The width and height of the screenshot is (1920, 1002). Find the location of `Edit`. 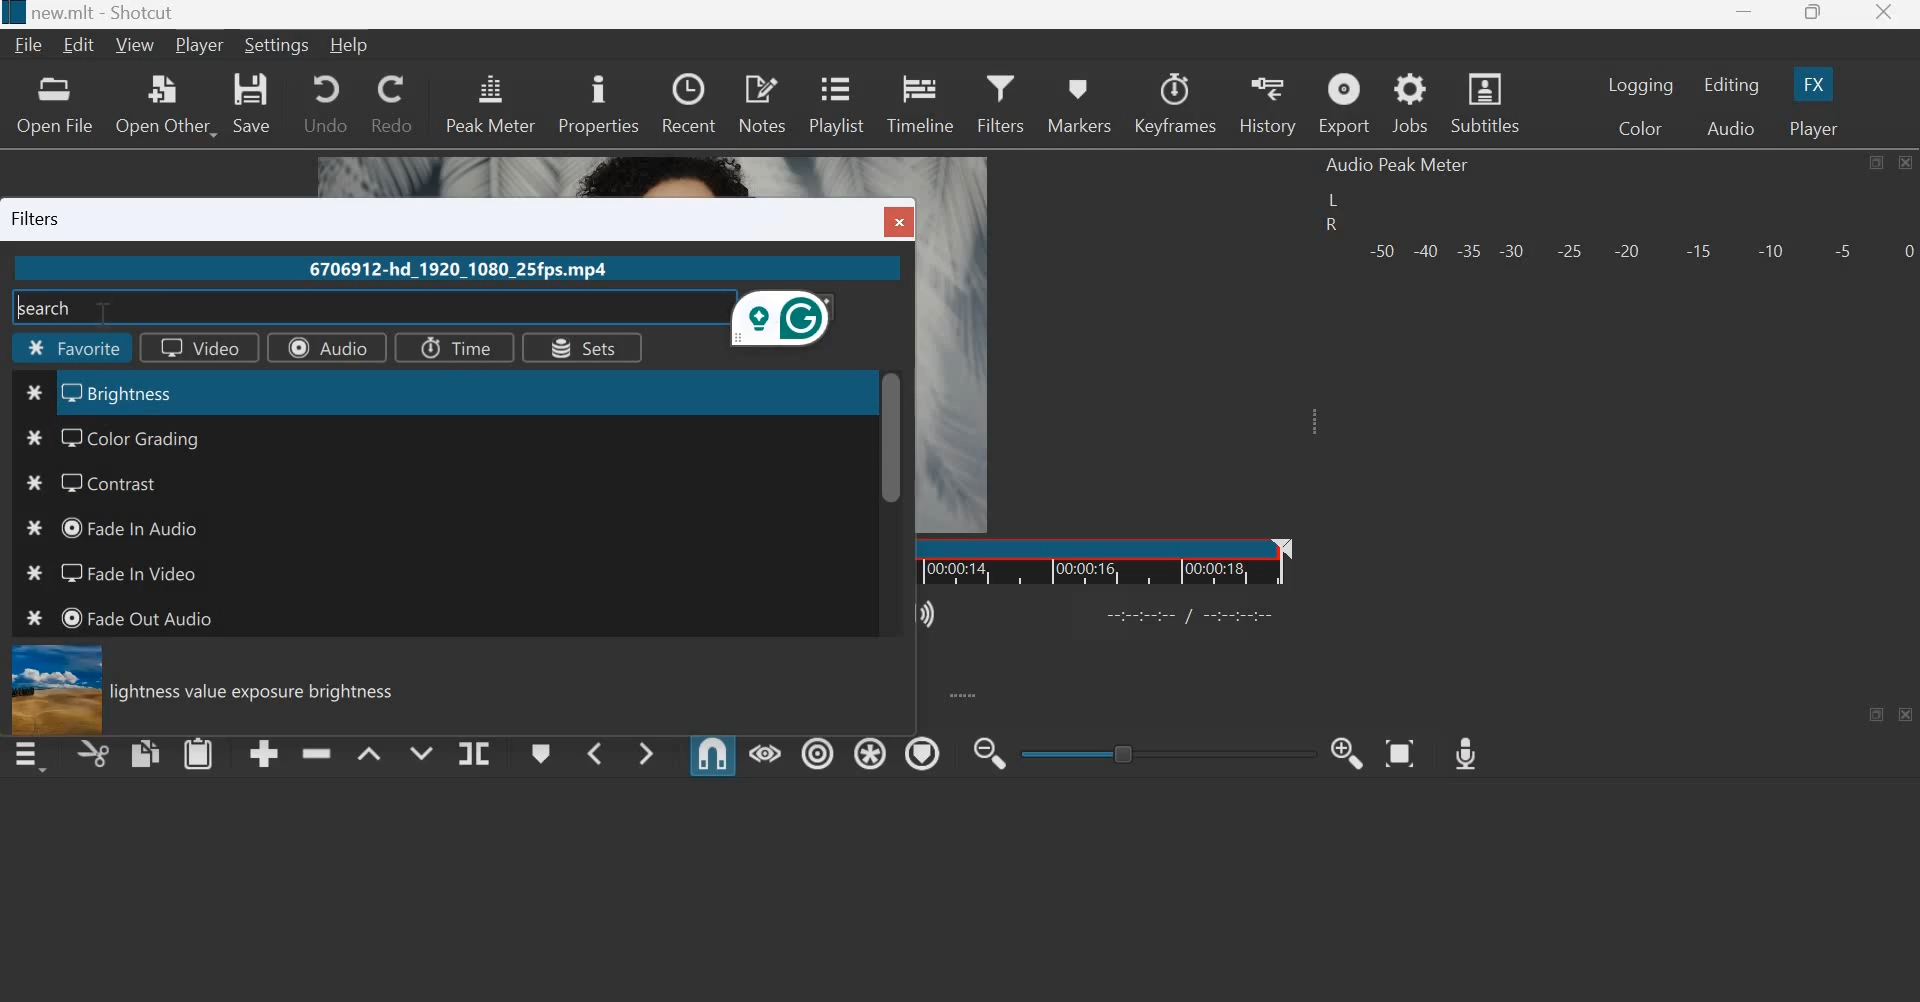

Edit is located at coordinates (82, 45).